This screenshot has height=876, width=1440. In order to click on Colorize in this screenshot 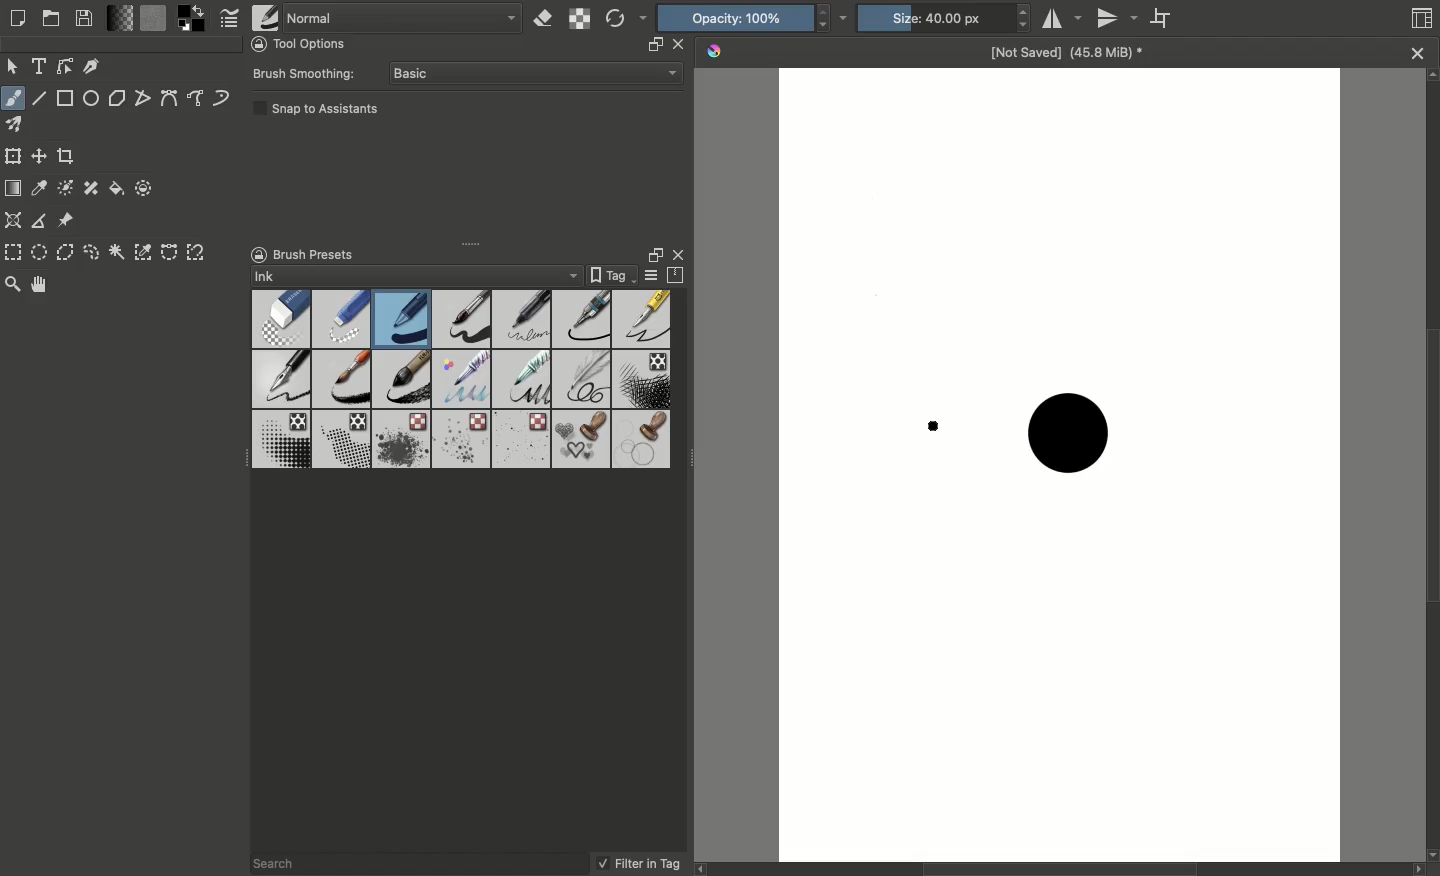, I will do `click(67, 188)`.